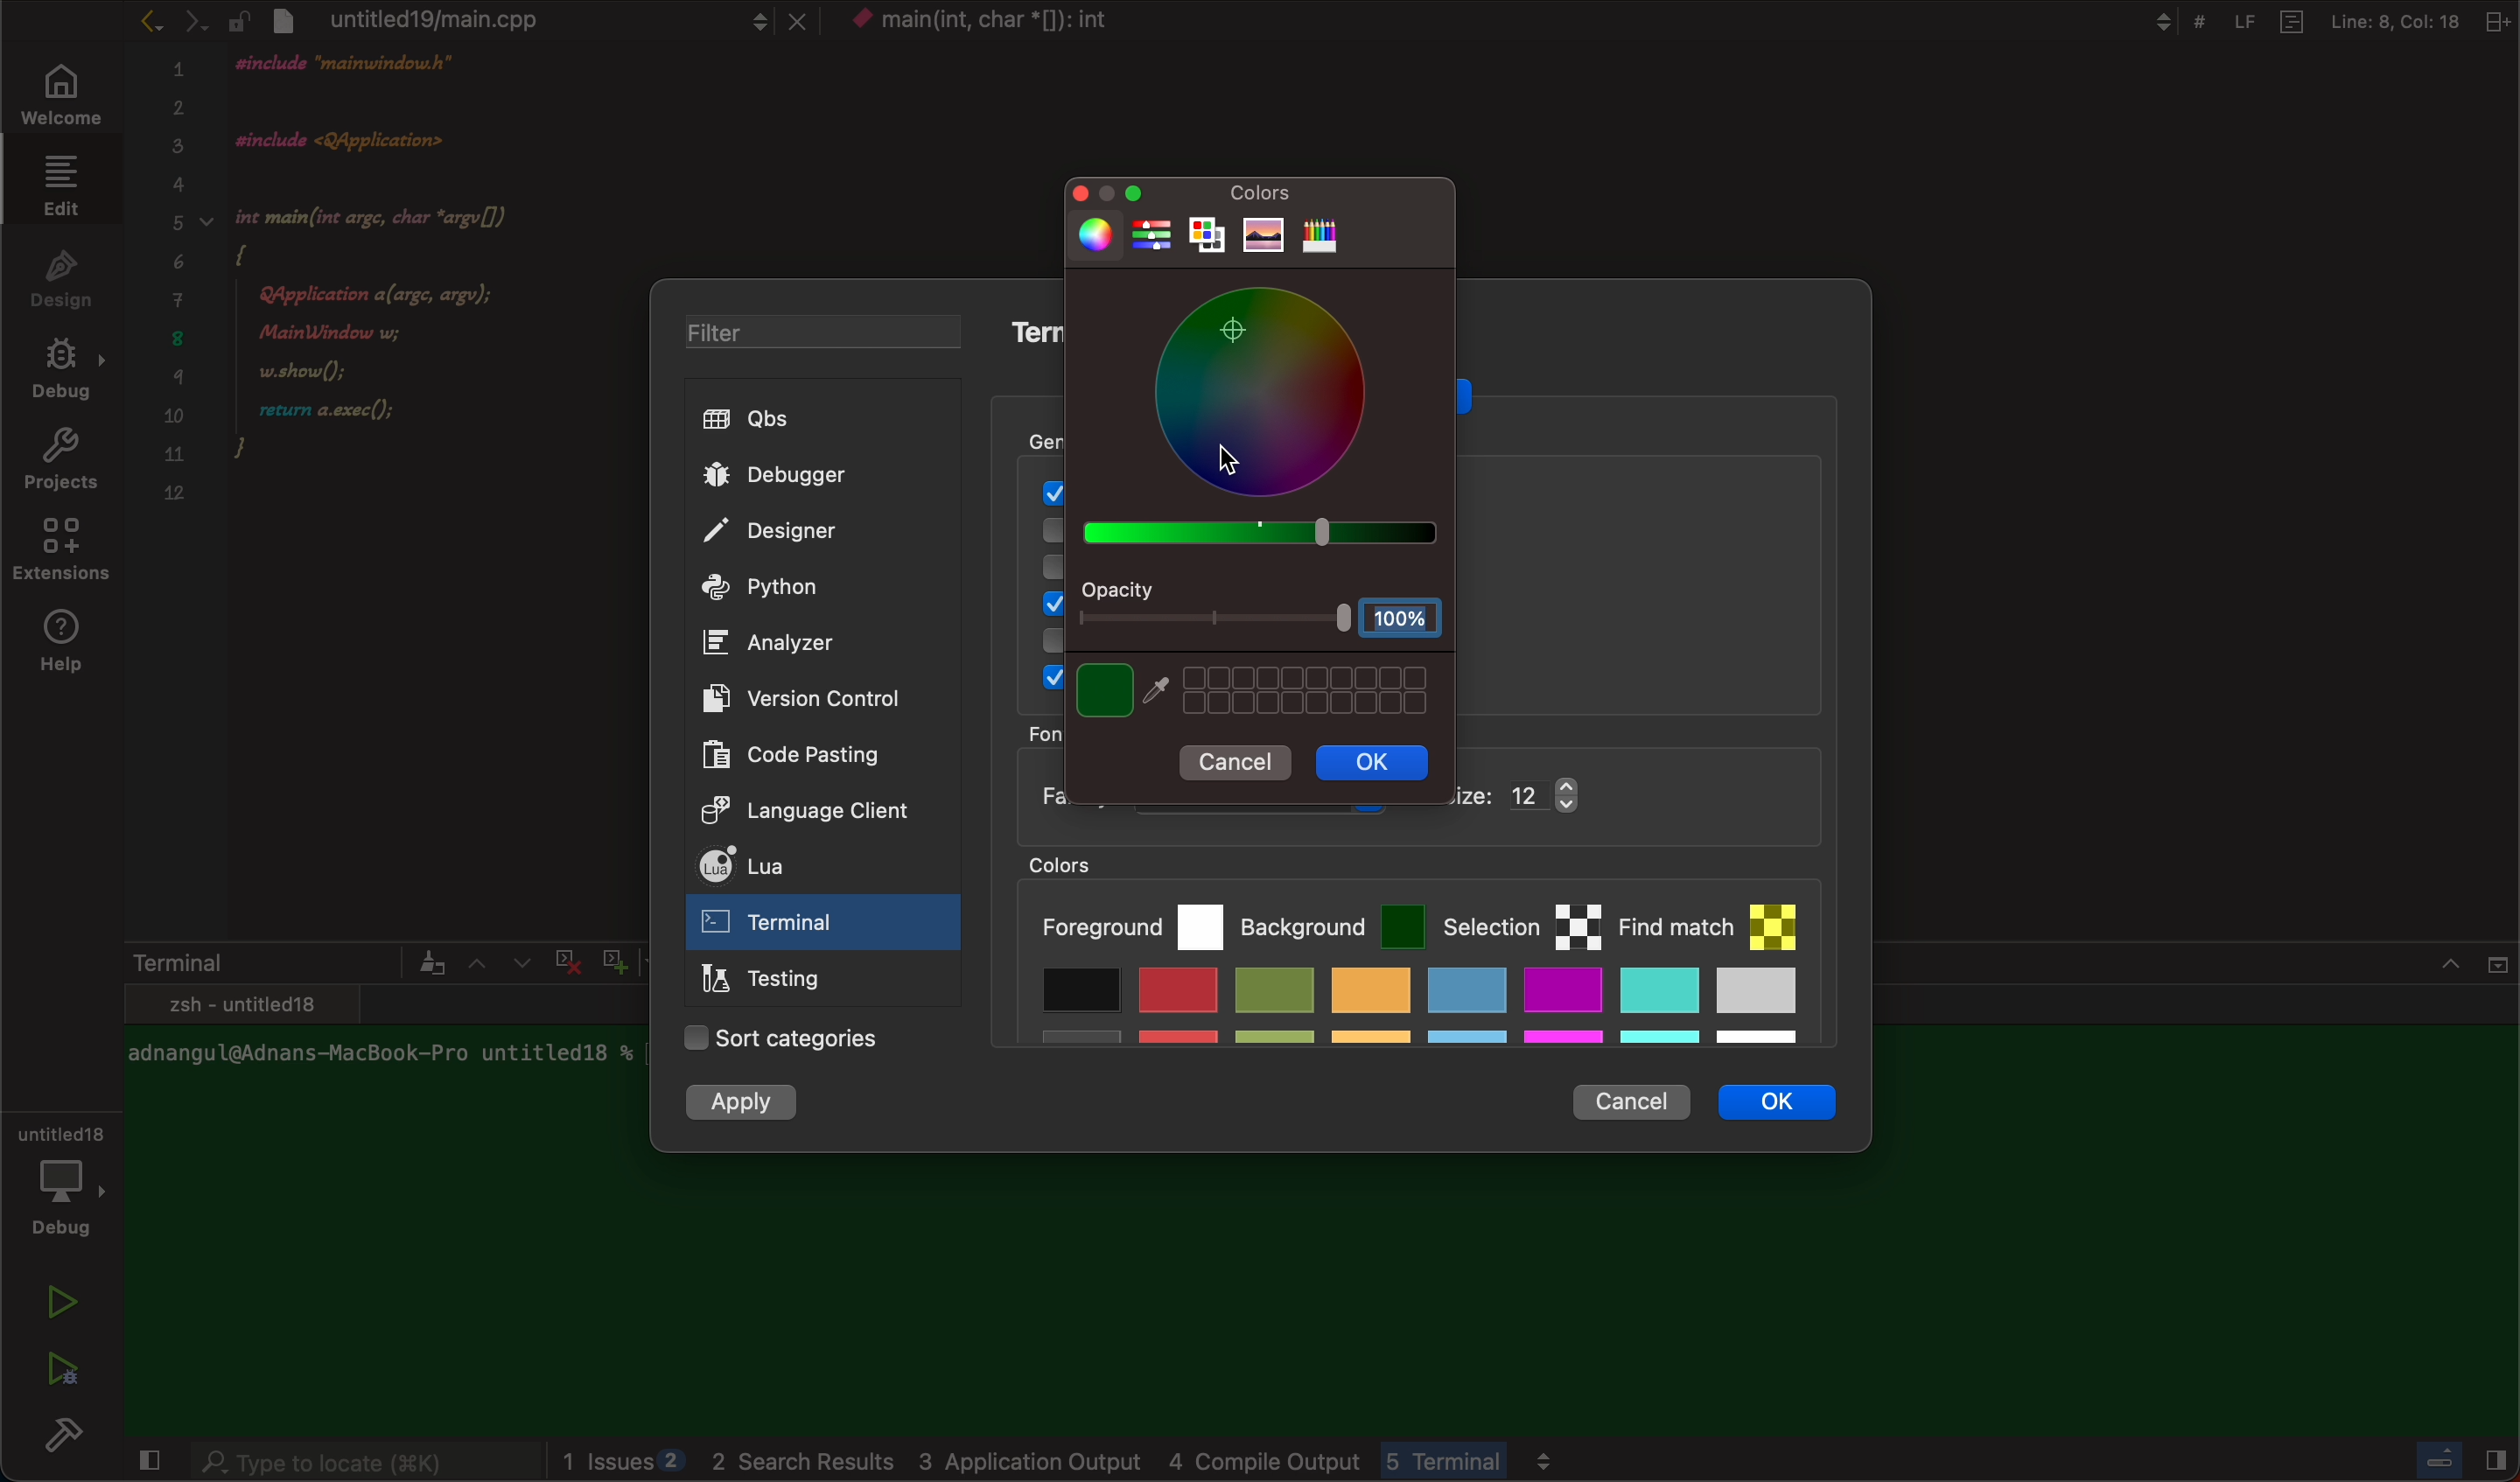 The width and height of the screenshot is (2520, 1482). I want to click on build, so click(70, 1440).